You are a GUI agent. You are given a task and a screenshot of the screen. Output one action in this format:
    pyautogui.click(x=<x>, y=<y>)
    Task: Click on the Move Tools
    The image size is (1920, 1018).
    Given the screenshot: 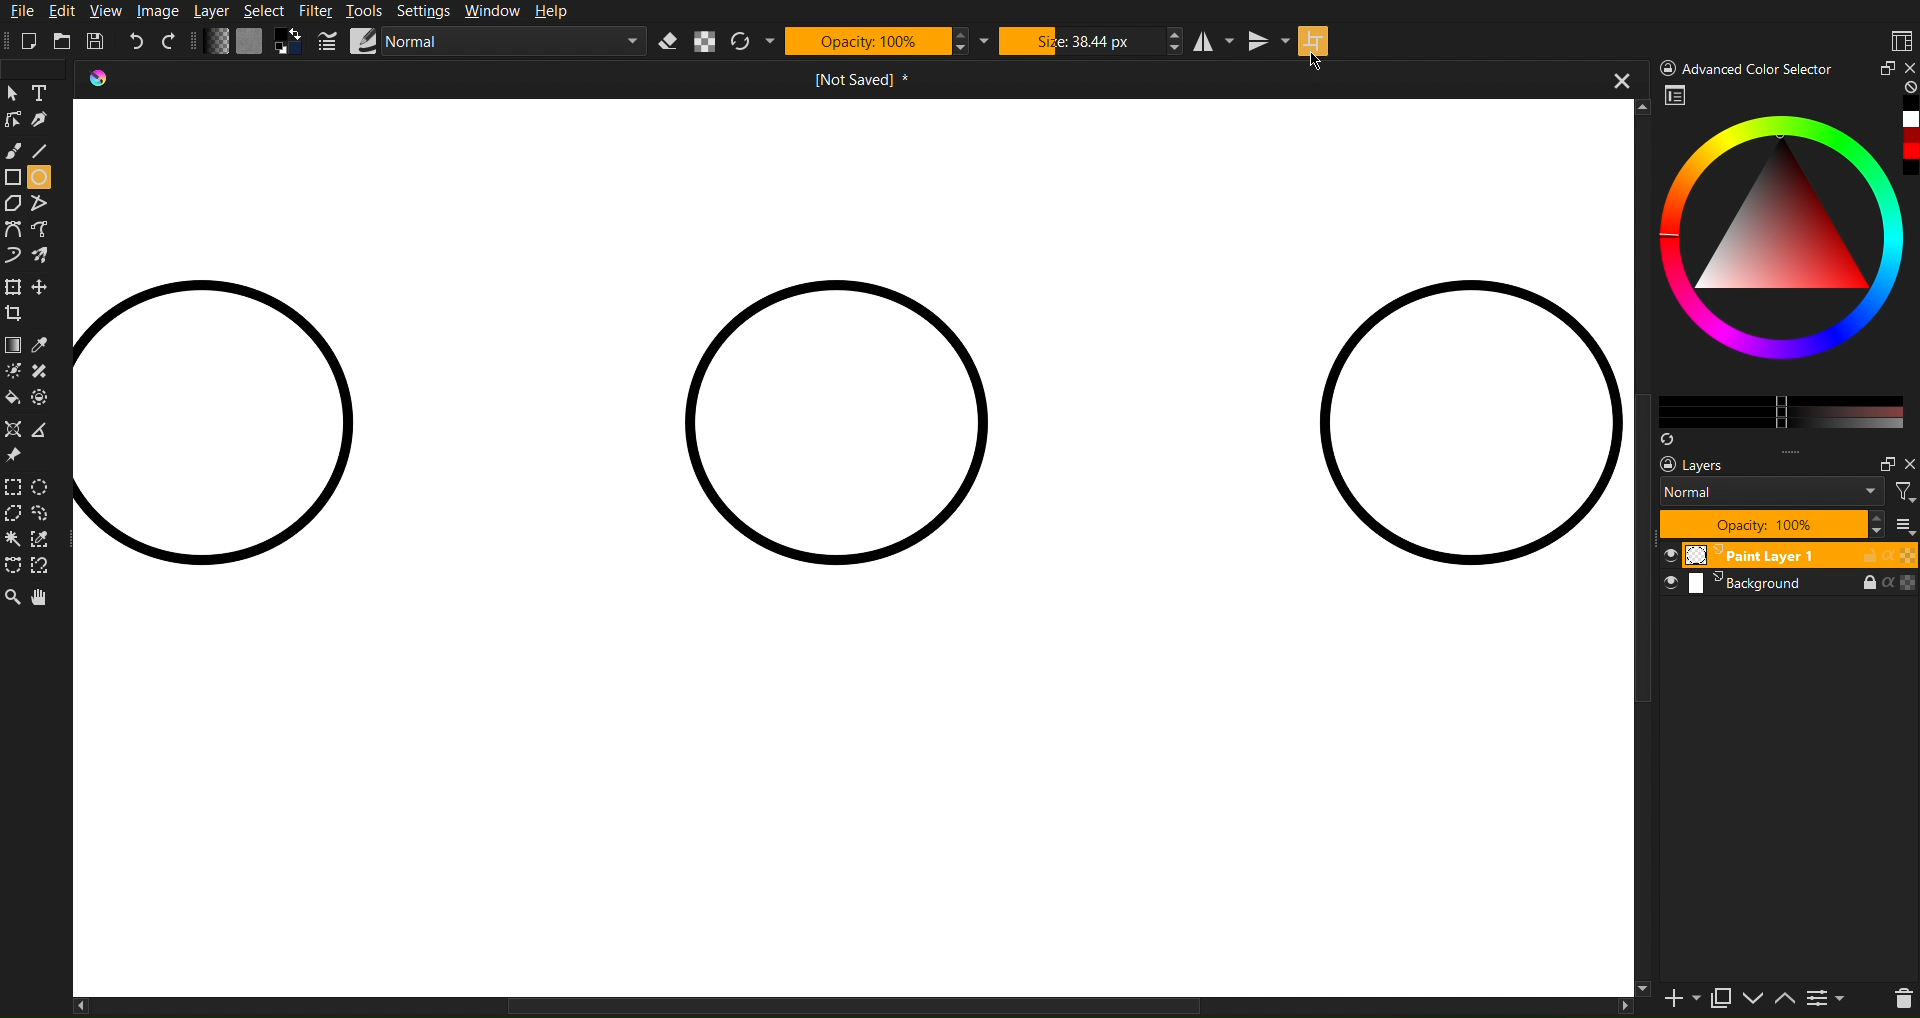 What is the action you would take?
    pyautogui.click(x=12, y=286)
    